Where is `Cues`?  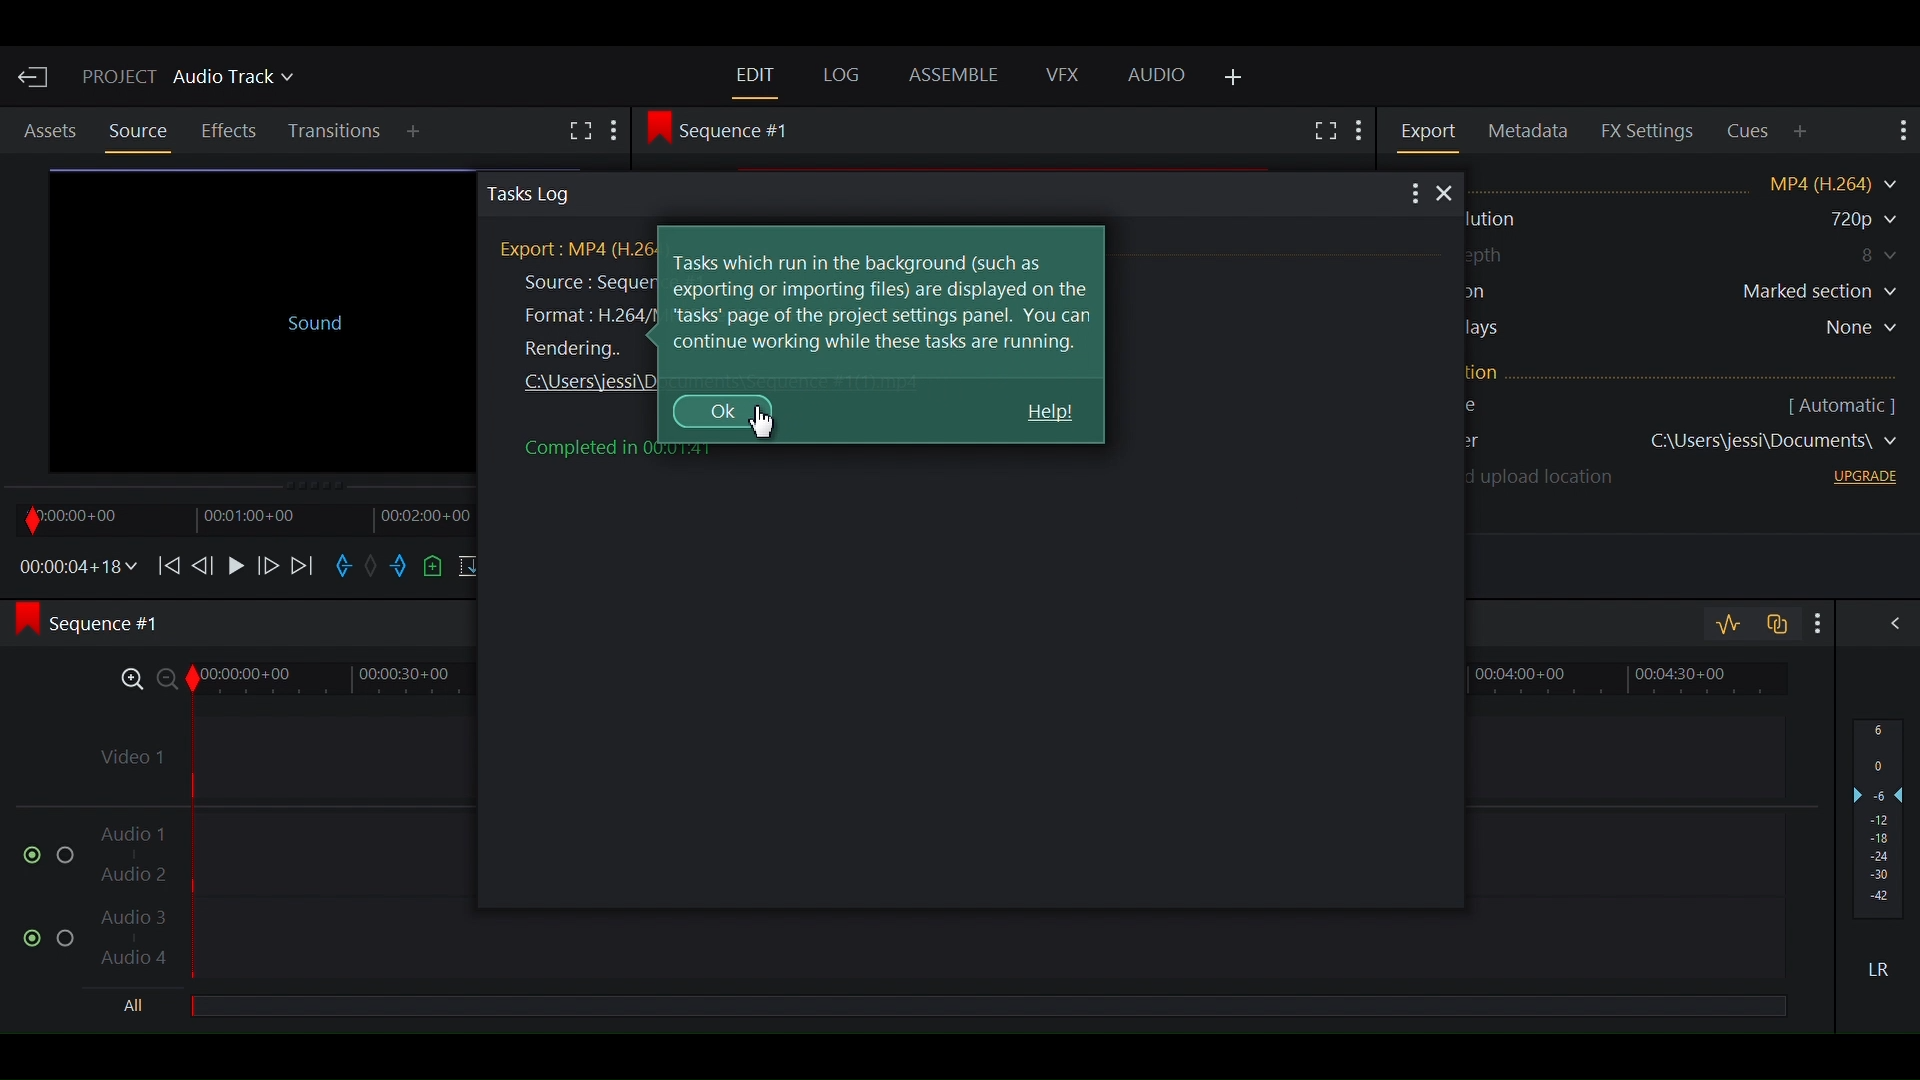
Cues is located at coordinates (1750, 132).